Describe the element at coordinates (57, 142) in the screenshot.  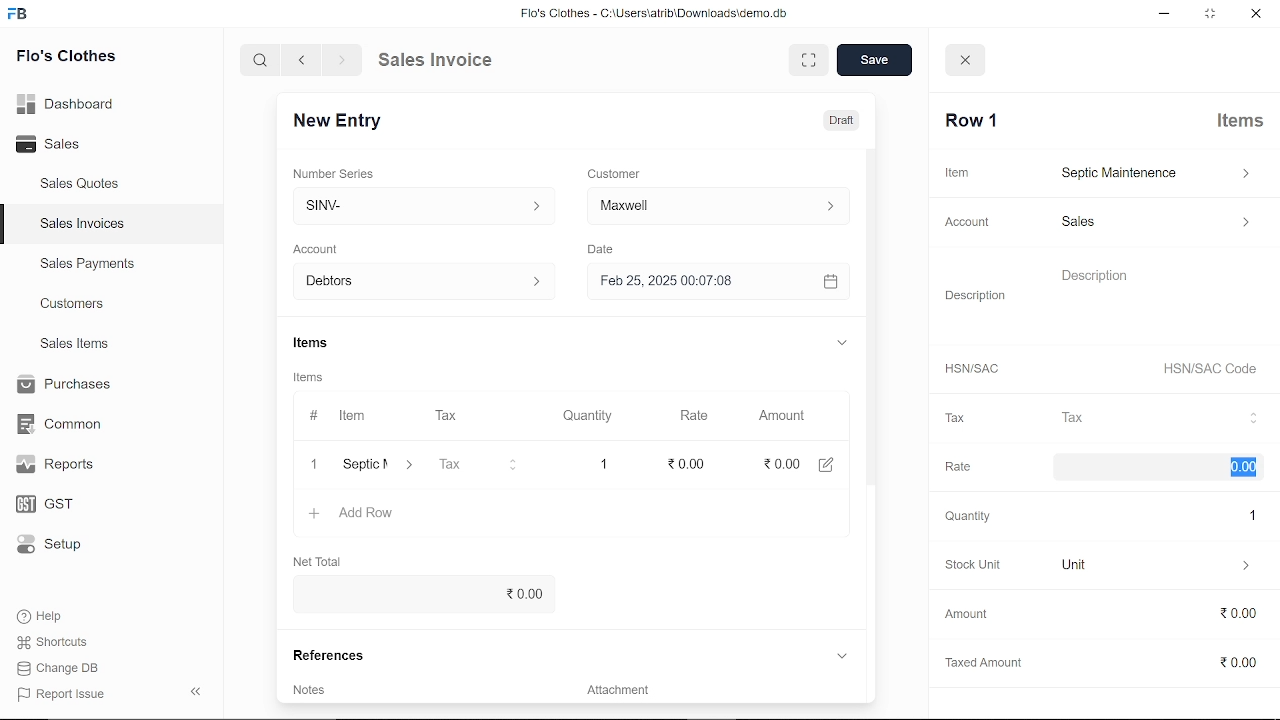
I see `Sales` at that location.